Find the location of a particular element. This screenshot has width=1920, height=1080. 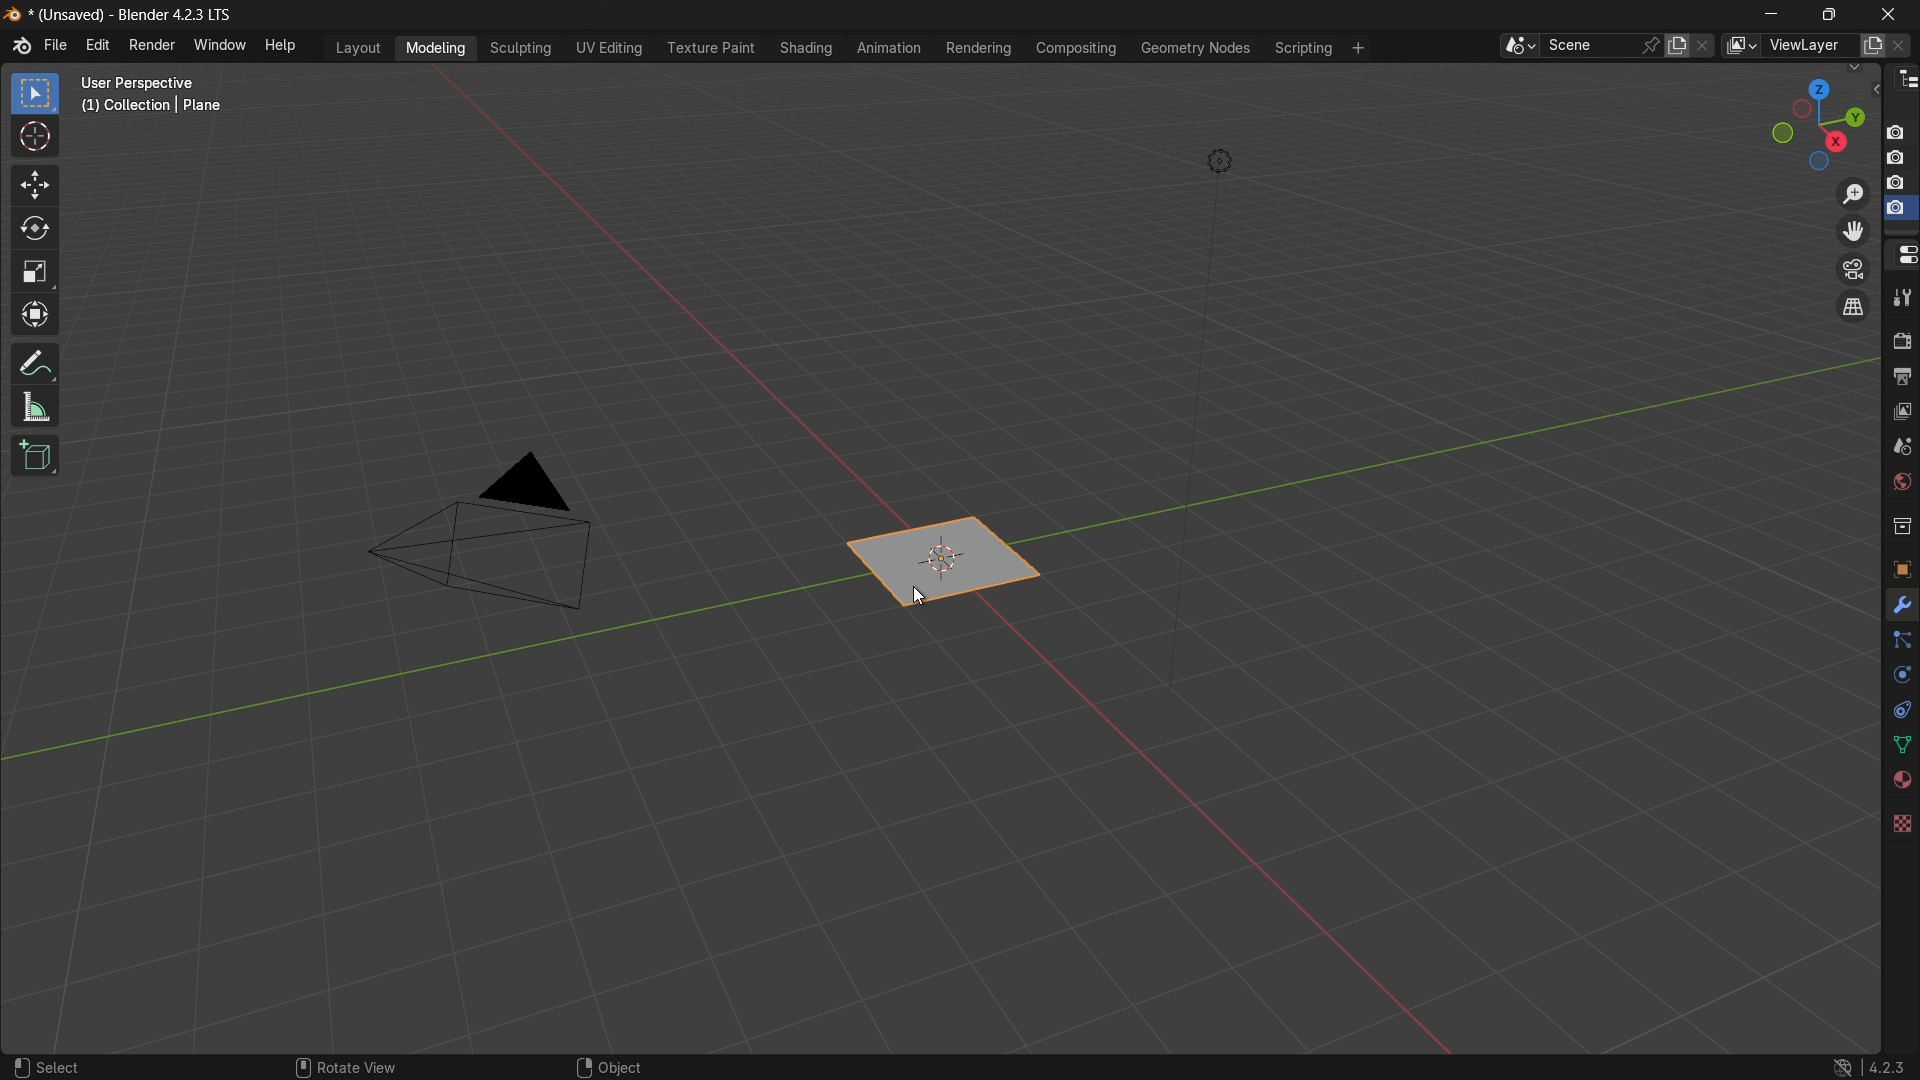

collections is located at coordinates (1902, 523).